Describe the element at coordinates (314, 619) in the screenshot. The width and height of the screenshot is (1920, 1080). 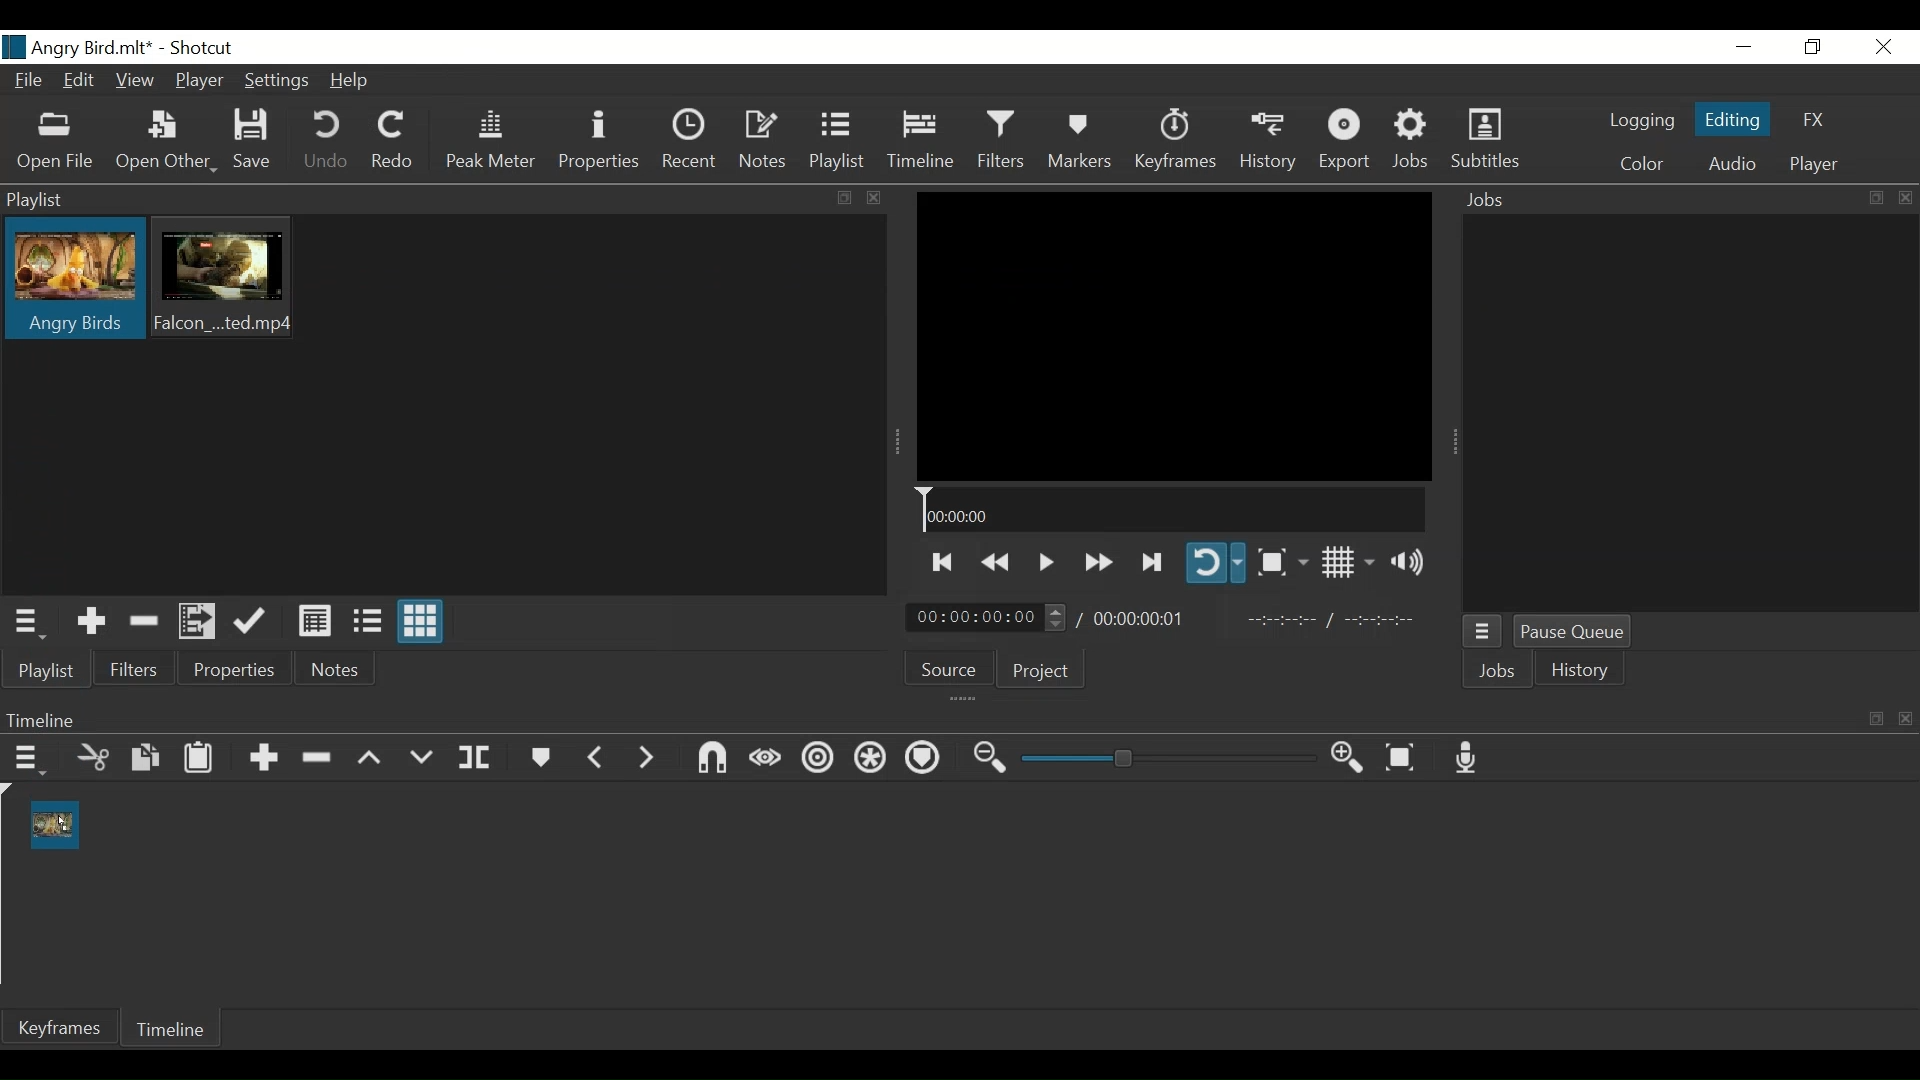
I see `View as Detail` at that location.